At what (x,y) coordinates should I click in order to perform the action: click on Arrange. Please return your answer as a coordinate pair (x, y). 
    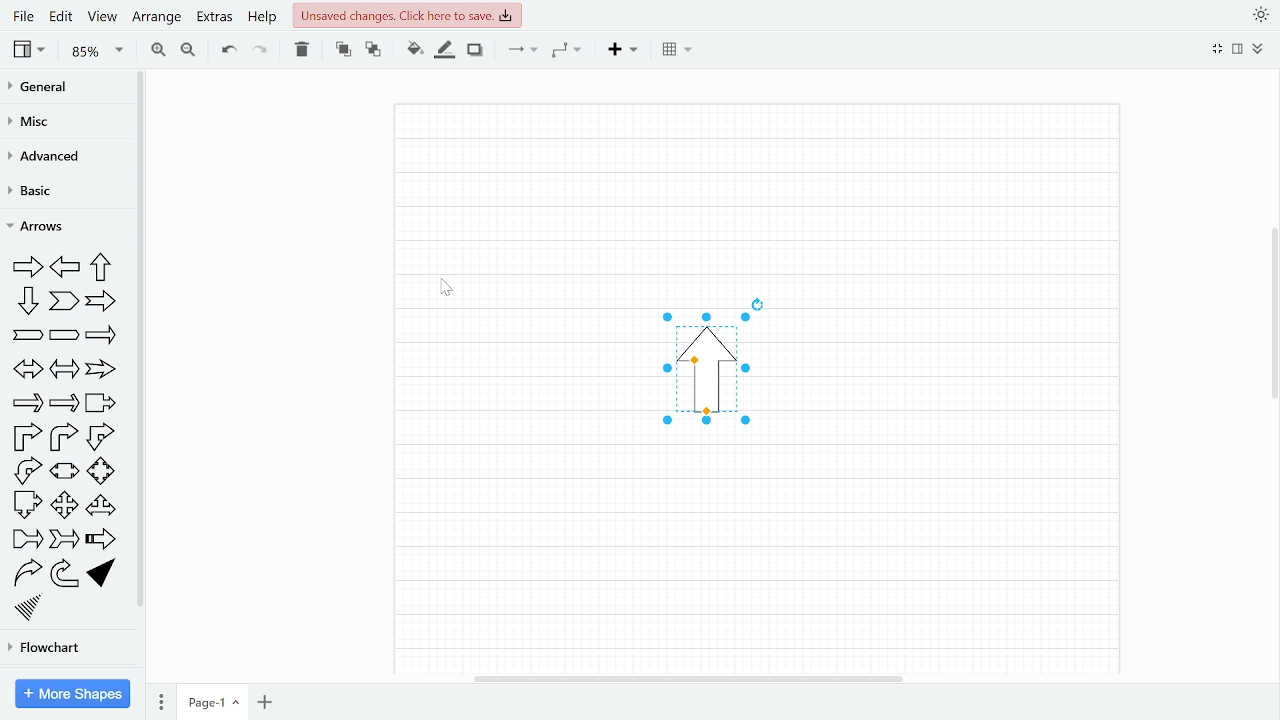
    Looking at the image, I should click on (156, 17).